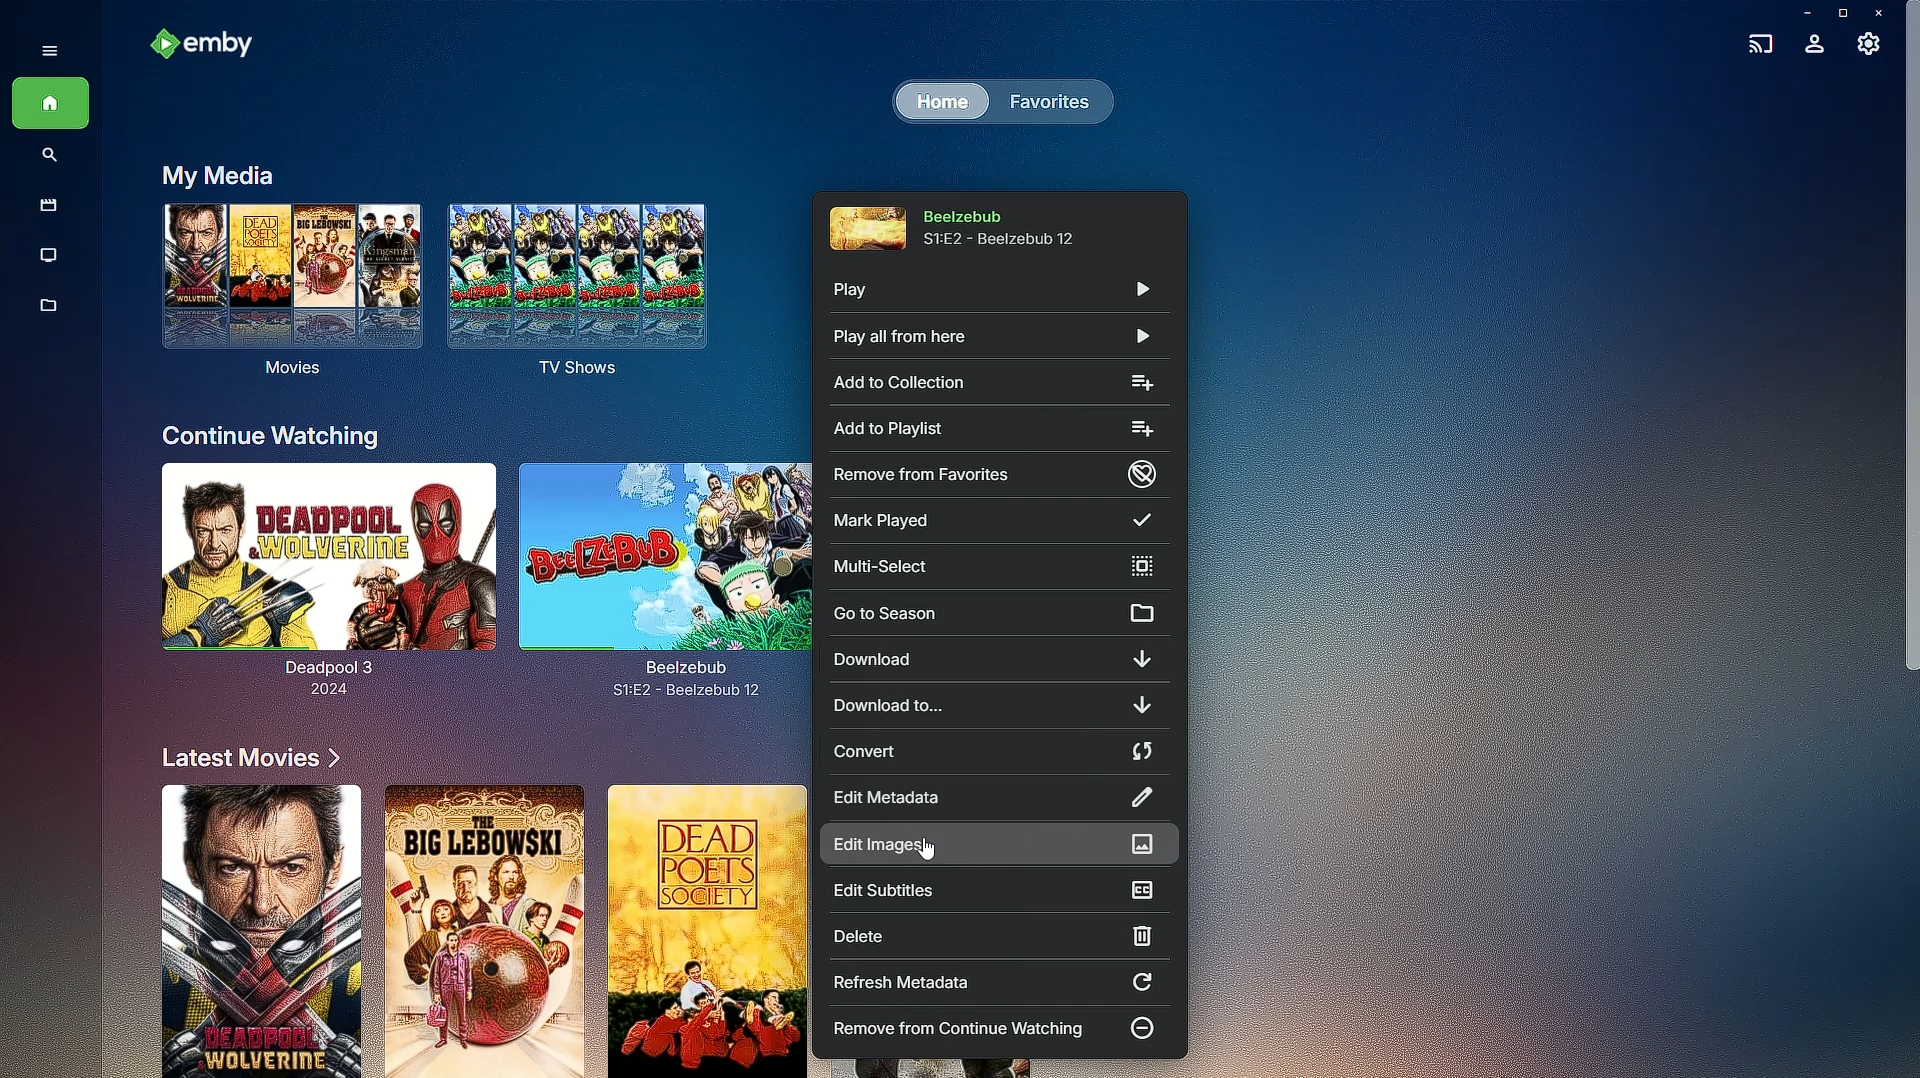 This screenshot has width=1920, height=1078. I want to click on Download, so click(998, 661).